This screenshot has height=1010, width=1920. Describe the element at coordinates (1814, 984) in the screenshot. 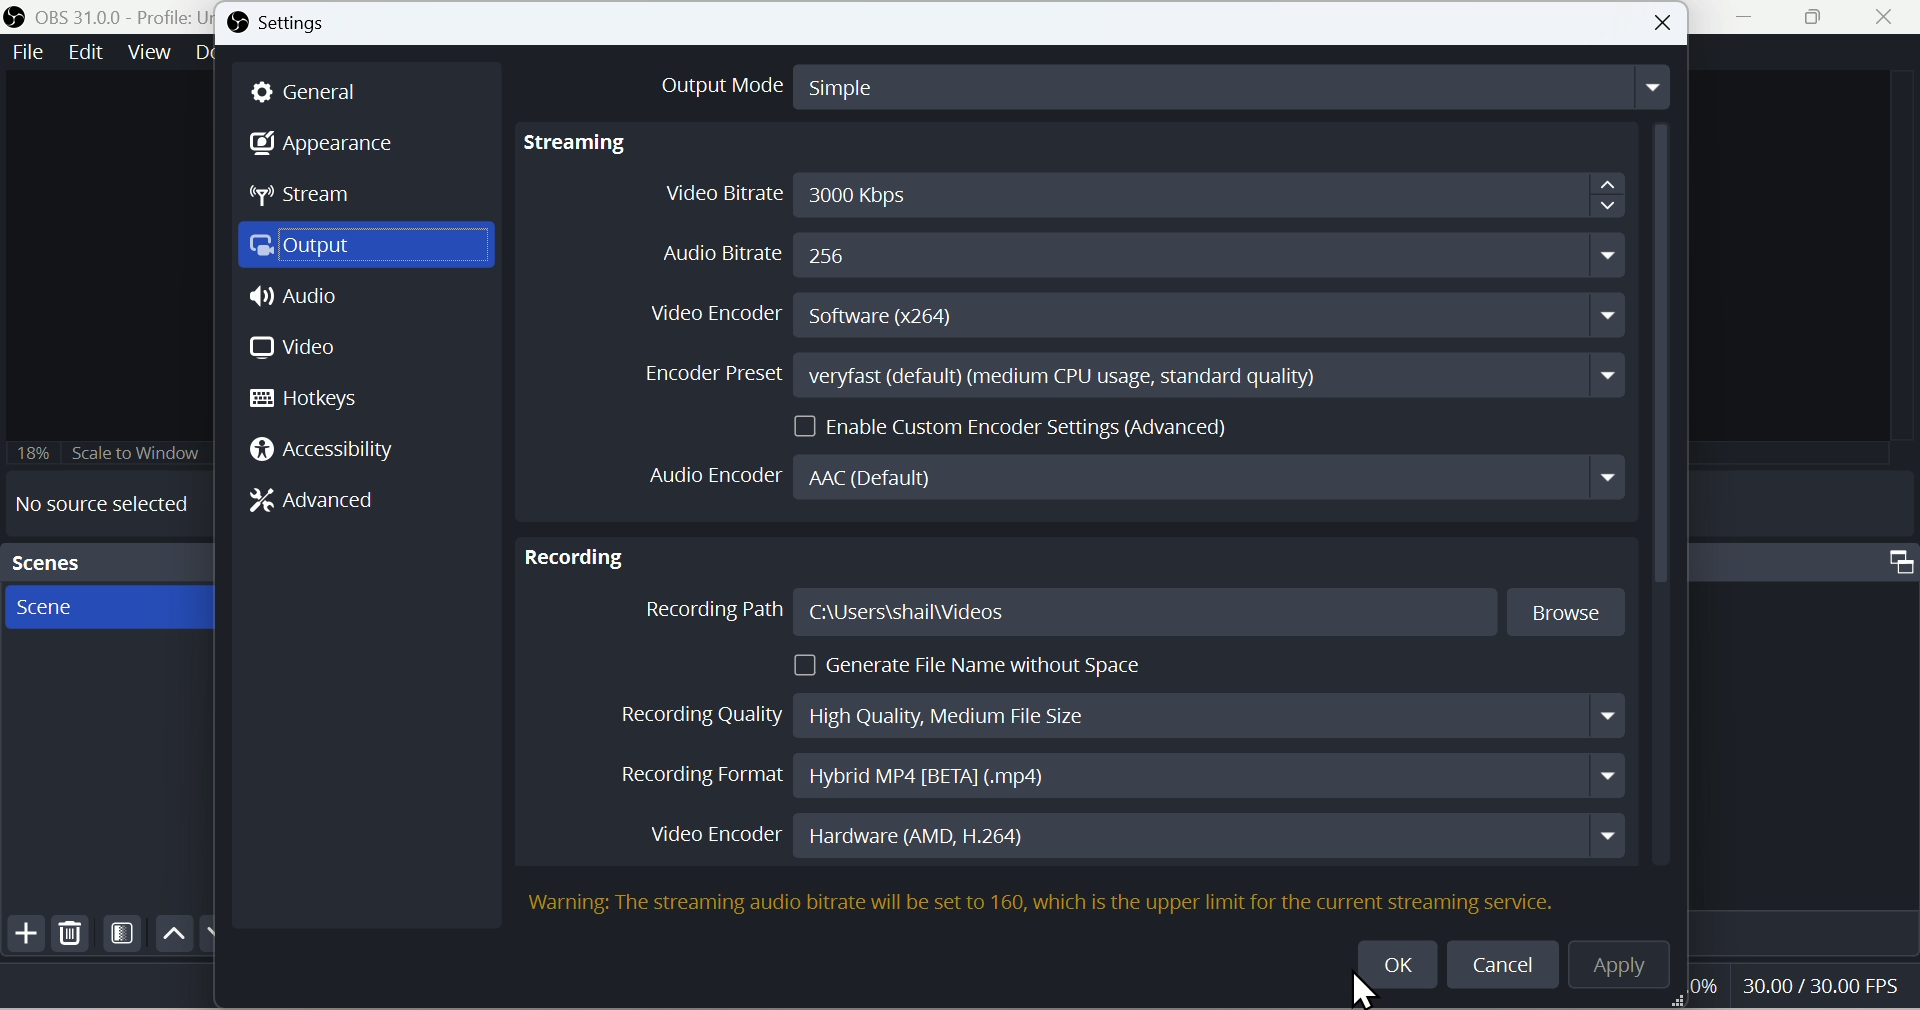

I see `30.00/30.00 FPS` at that location.